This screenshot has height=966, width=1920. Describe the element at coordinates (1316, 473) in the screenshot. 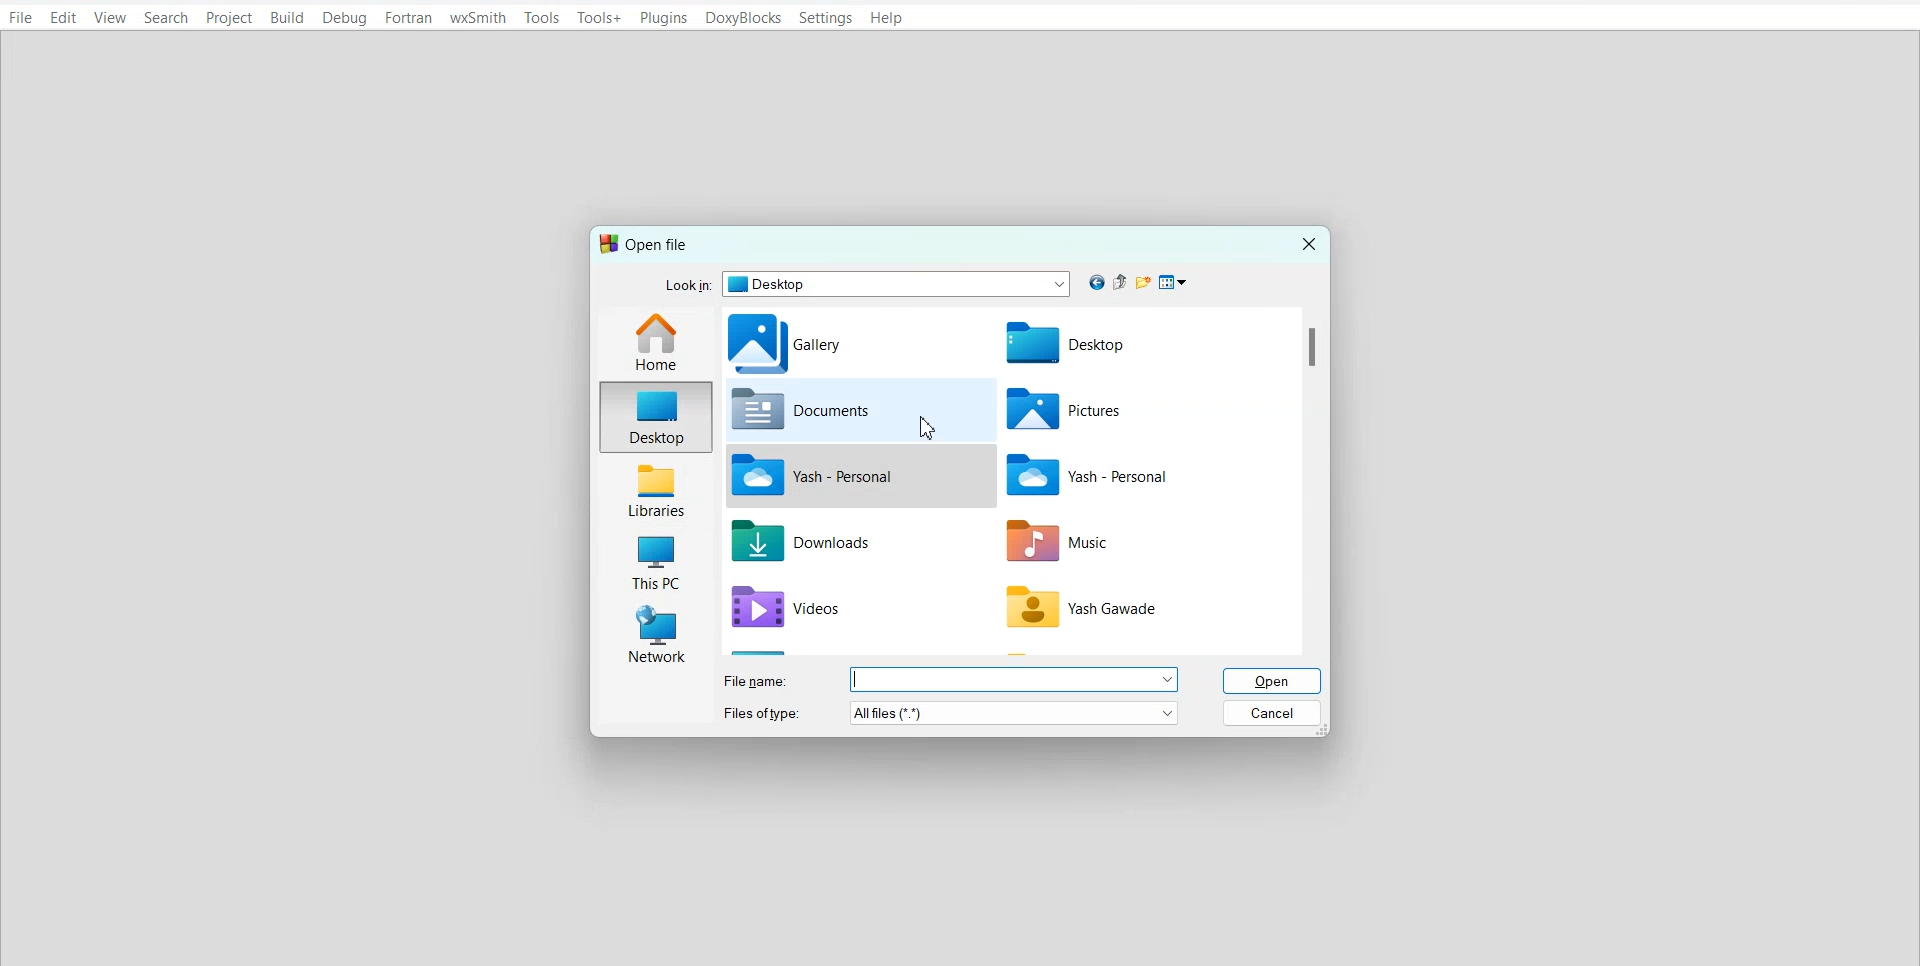

I see `Vertical scroll bar` at that location.